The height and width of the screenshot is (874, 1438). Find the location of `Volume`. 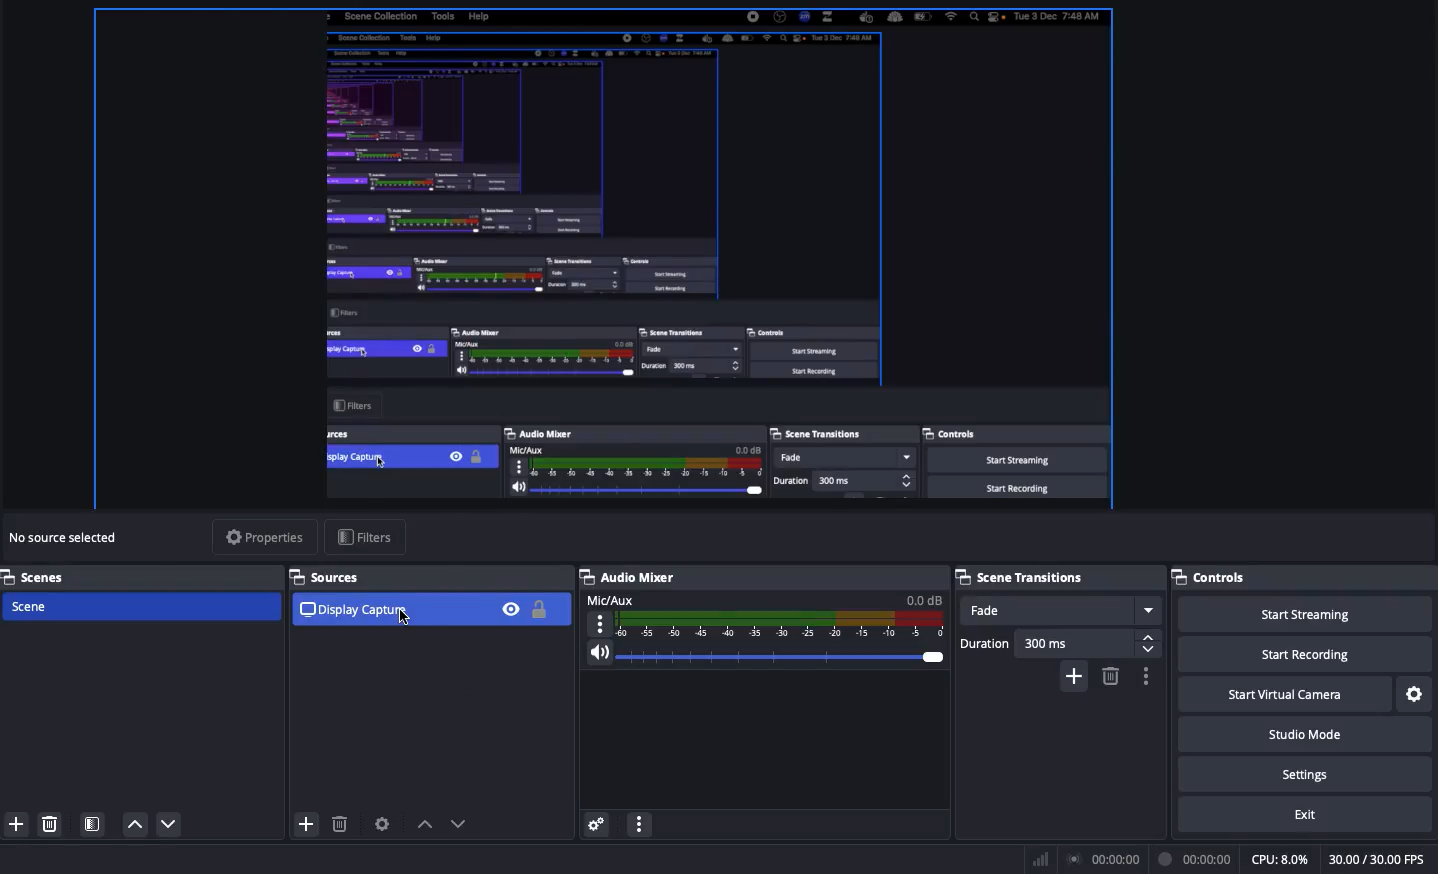

Volume is located at coordinates (767, 654).